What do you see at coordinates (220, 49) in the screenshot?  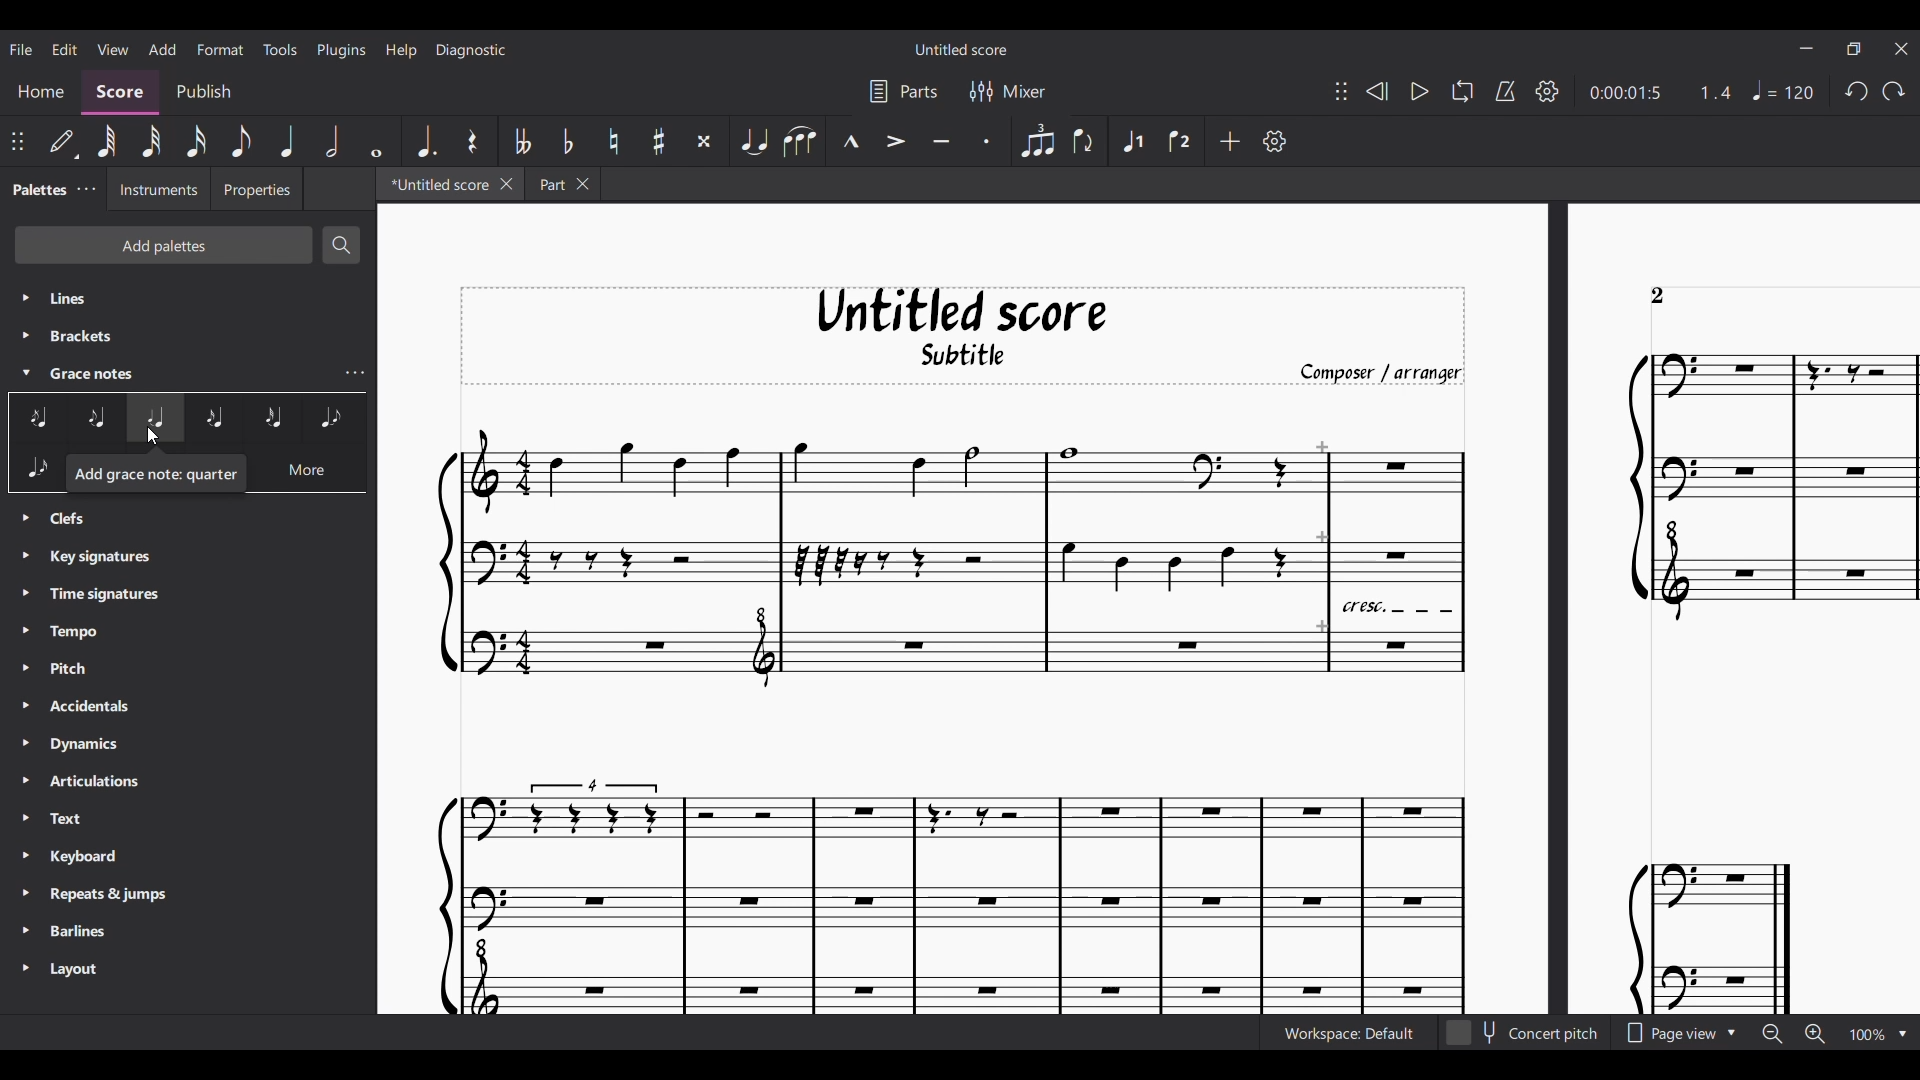 I see `Format menu` at bounding box center [220, 49].